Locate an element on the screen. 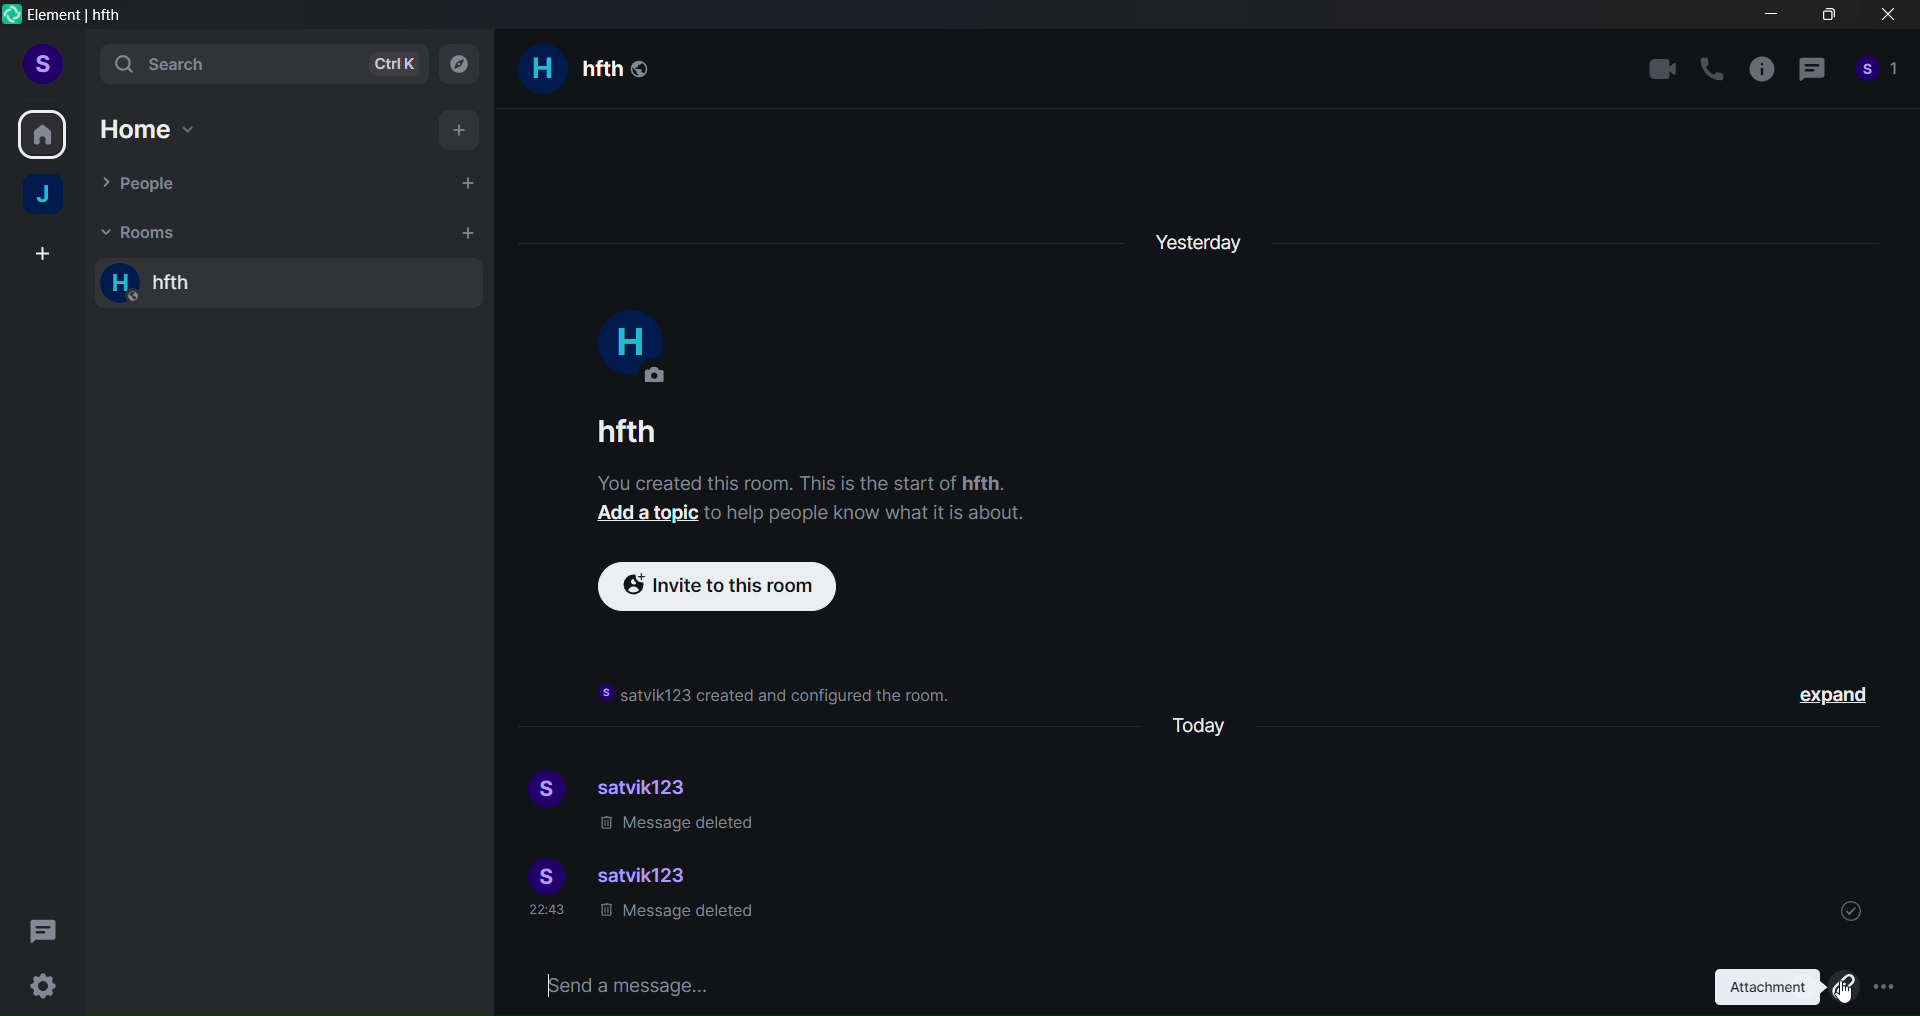 The height and width of the screenshot is (1016, 1920). satvik123 is located at coordinates (647, 878).